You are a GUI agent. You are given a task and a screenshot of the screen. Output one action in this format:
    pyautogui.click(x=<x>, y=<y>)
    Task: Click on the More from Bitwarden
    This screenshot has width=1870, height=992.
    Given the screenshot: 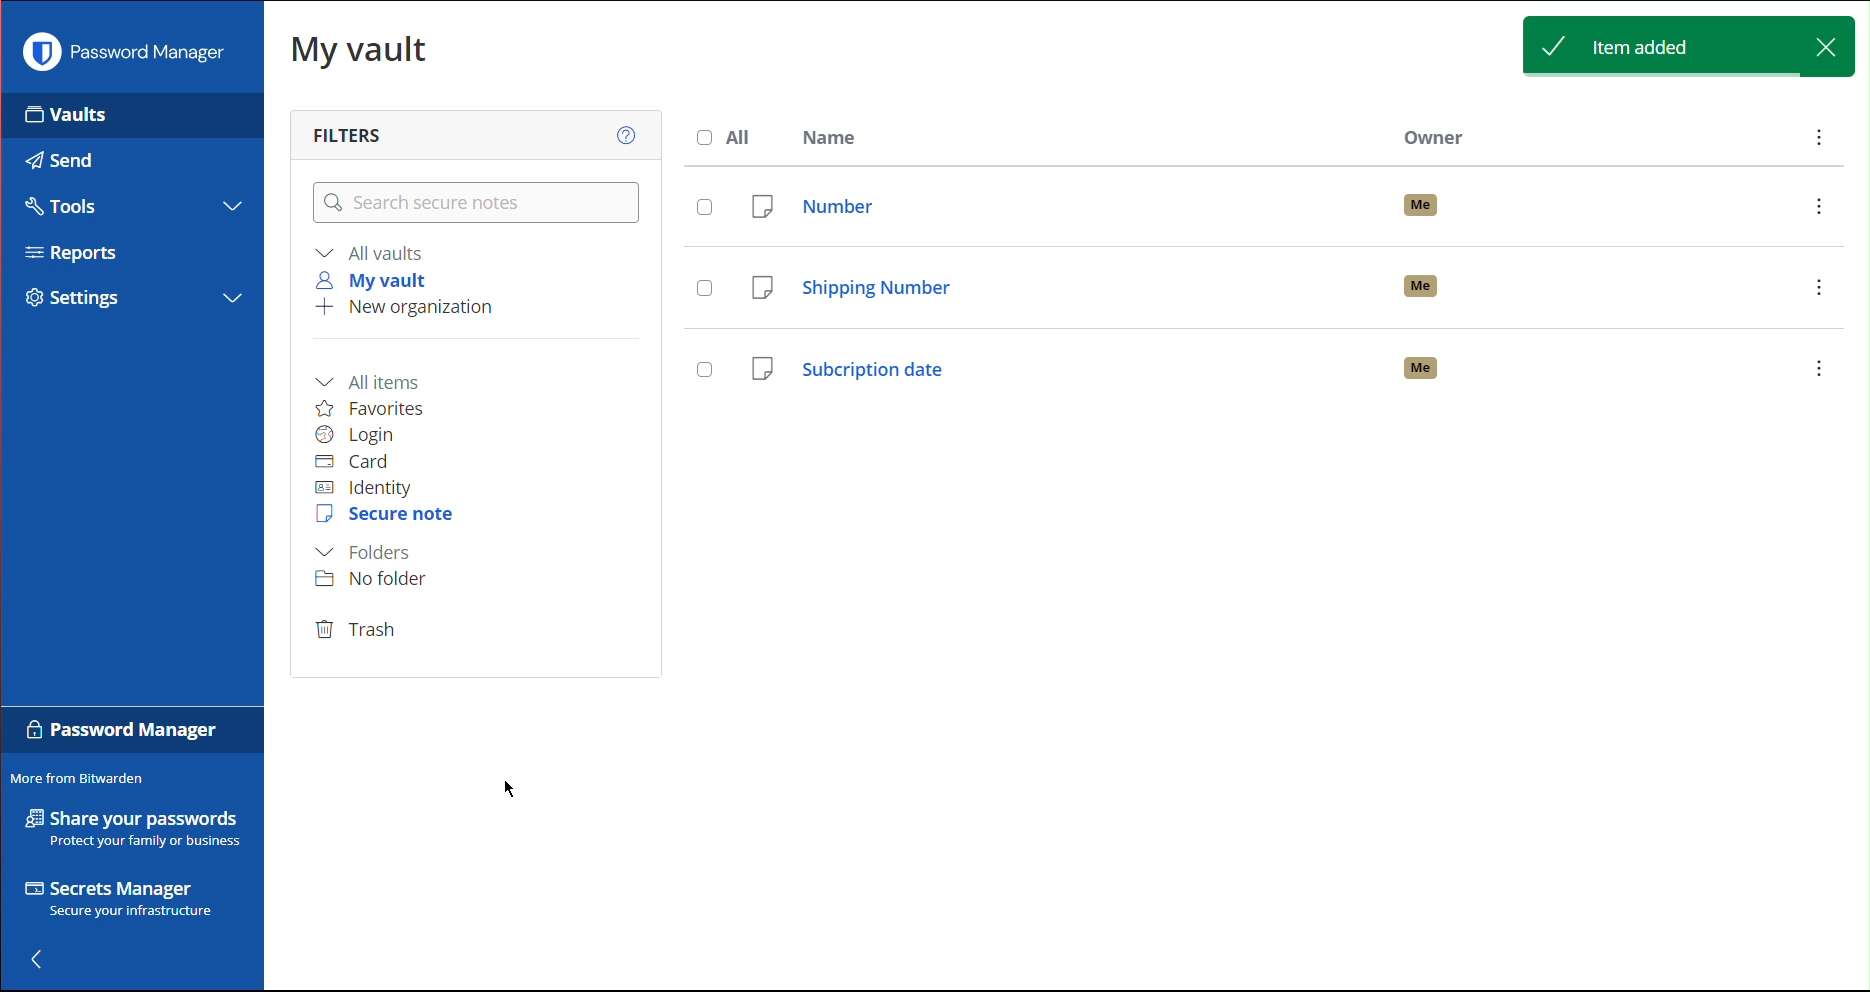 What is the action you would take?
    pyautogui.click(x=88, y=779)
    